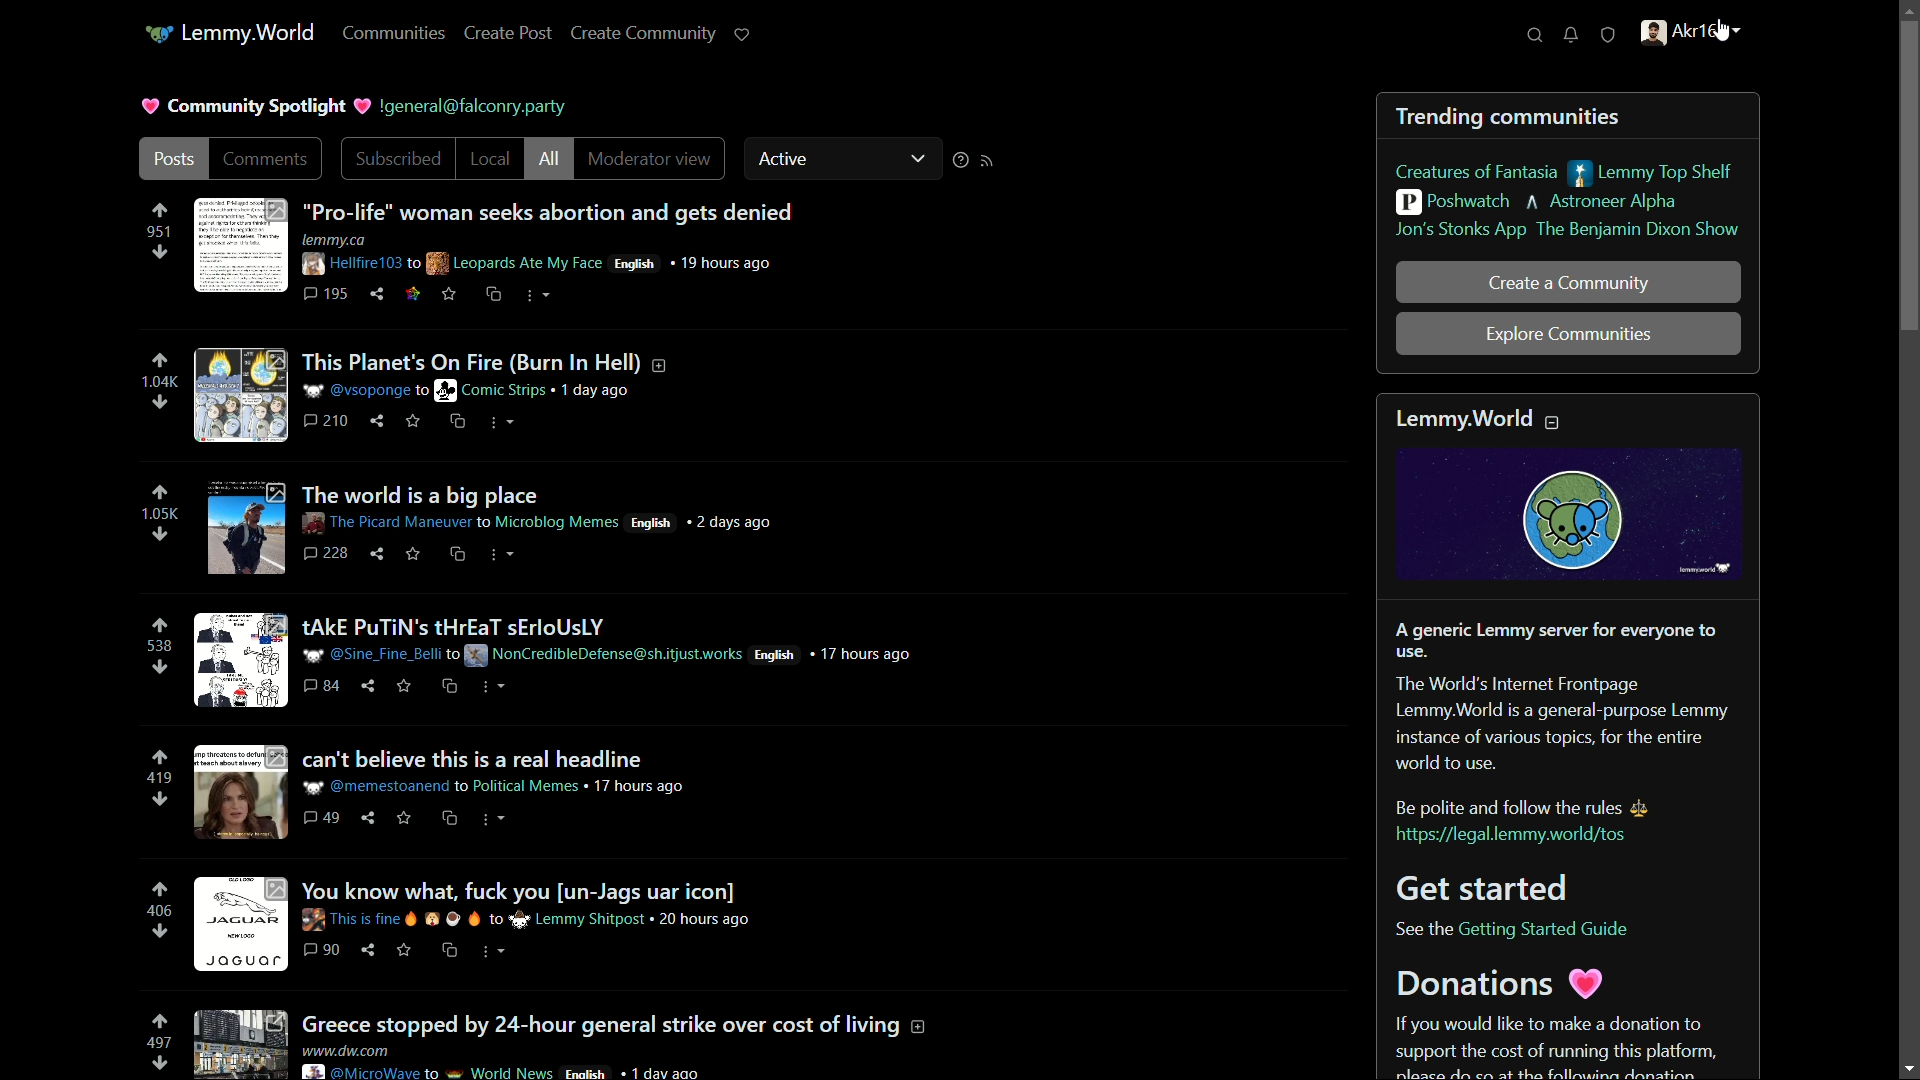 The height and width of the screenshot is (1080, 1920). Describe the element at coordinates (259, 106) in the screenshot. I see `community spotlight` at that location.